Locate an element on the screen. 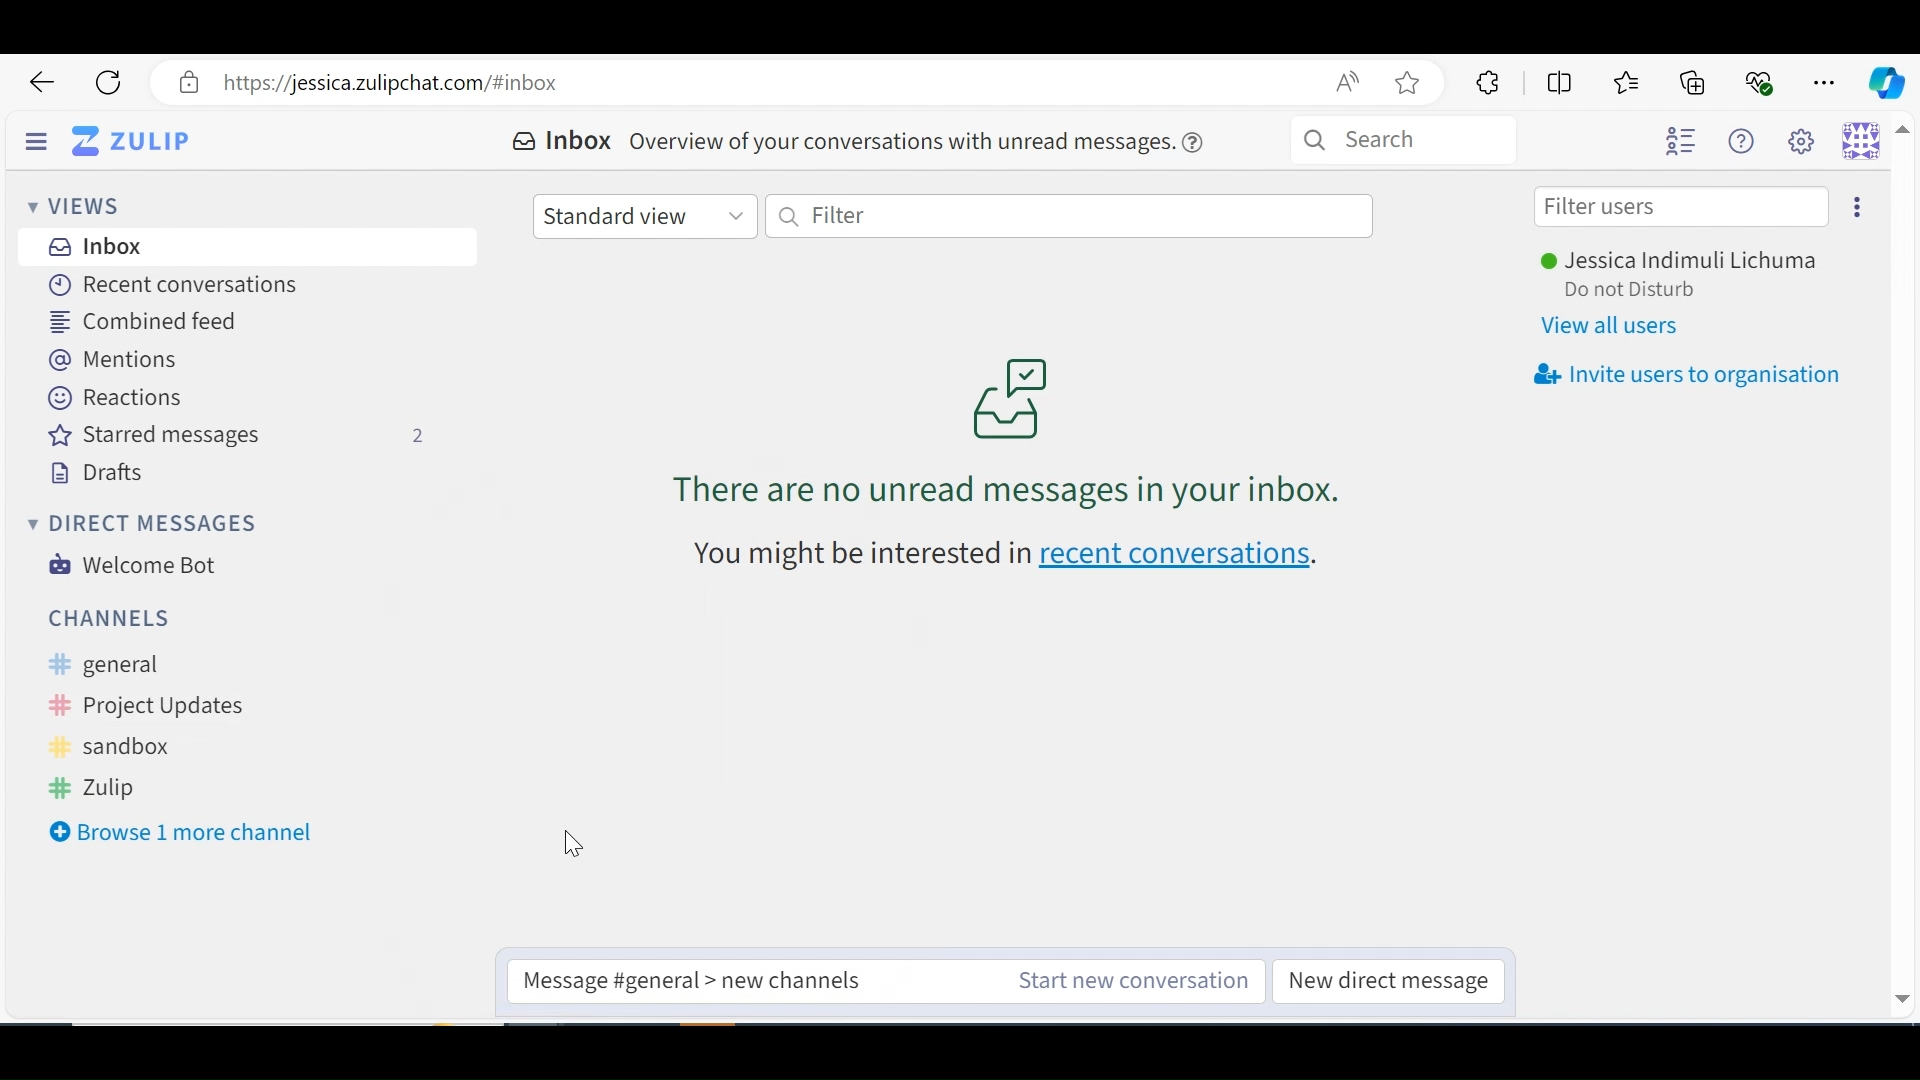 The height and width of the screenshot is (1080, 1920). Recent Conversations is located at coordinates (166, 283).